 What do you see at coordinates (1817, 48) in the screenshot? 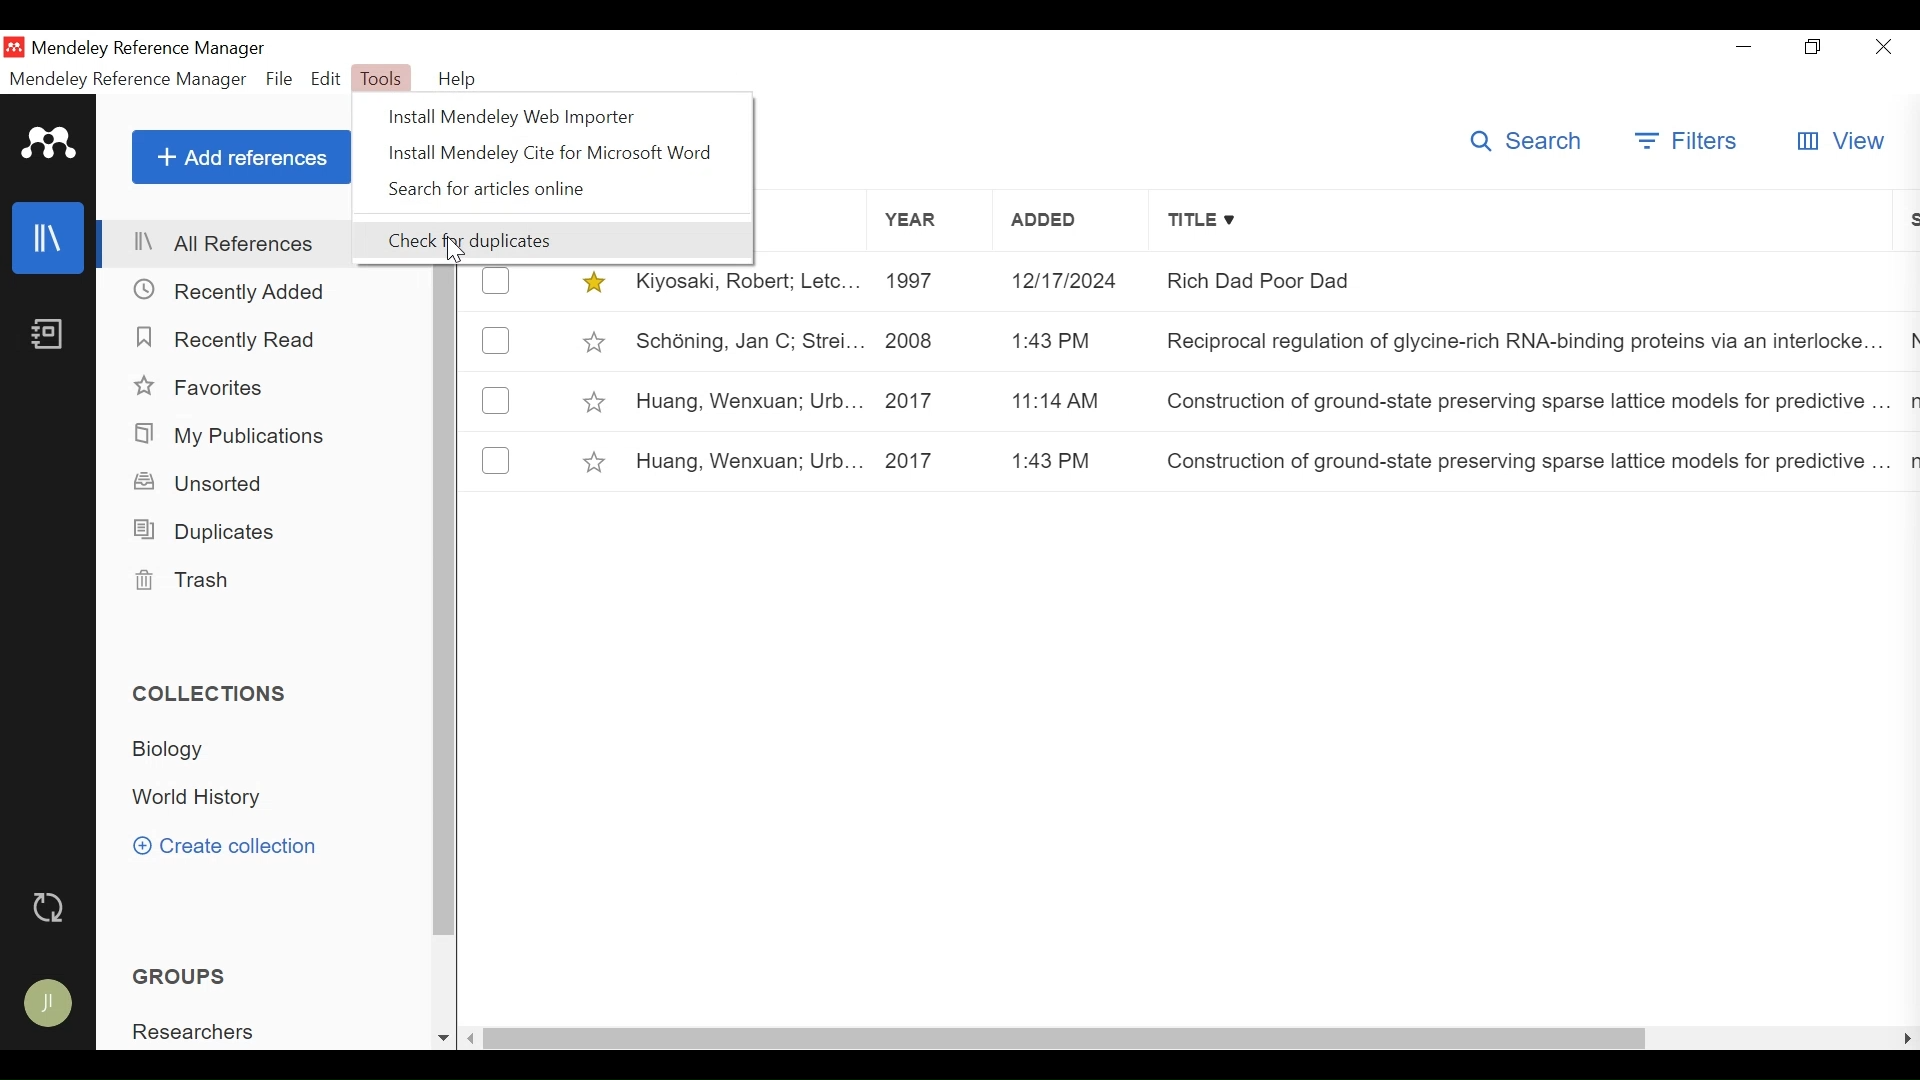
I see `Restore` at bounding box center [1817, 48].